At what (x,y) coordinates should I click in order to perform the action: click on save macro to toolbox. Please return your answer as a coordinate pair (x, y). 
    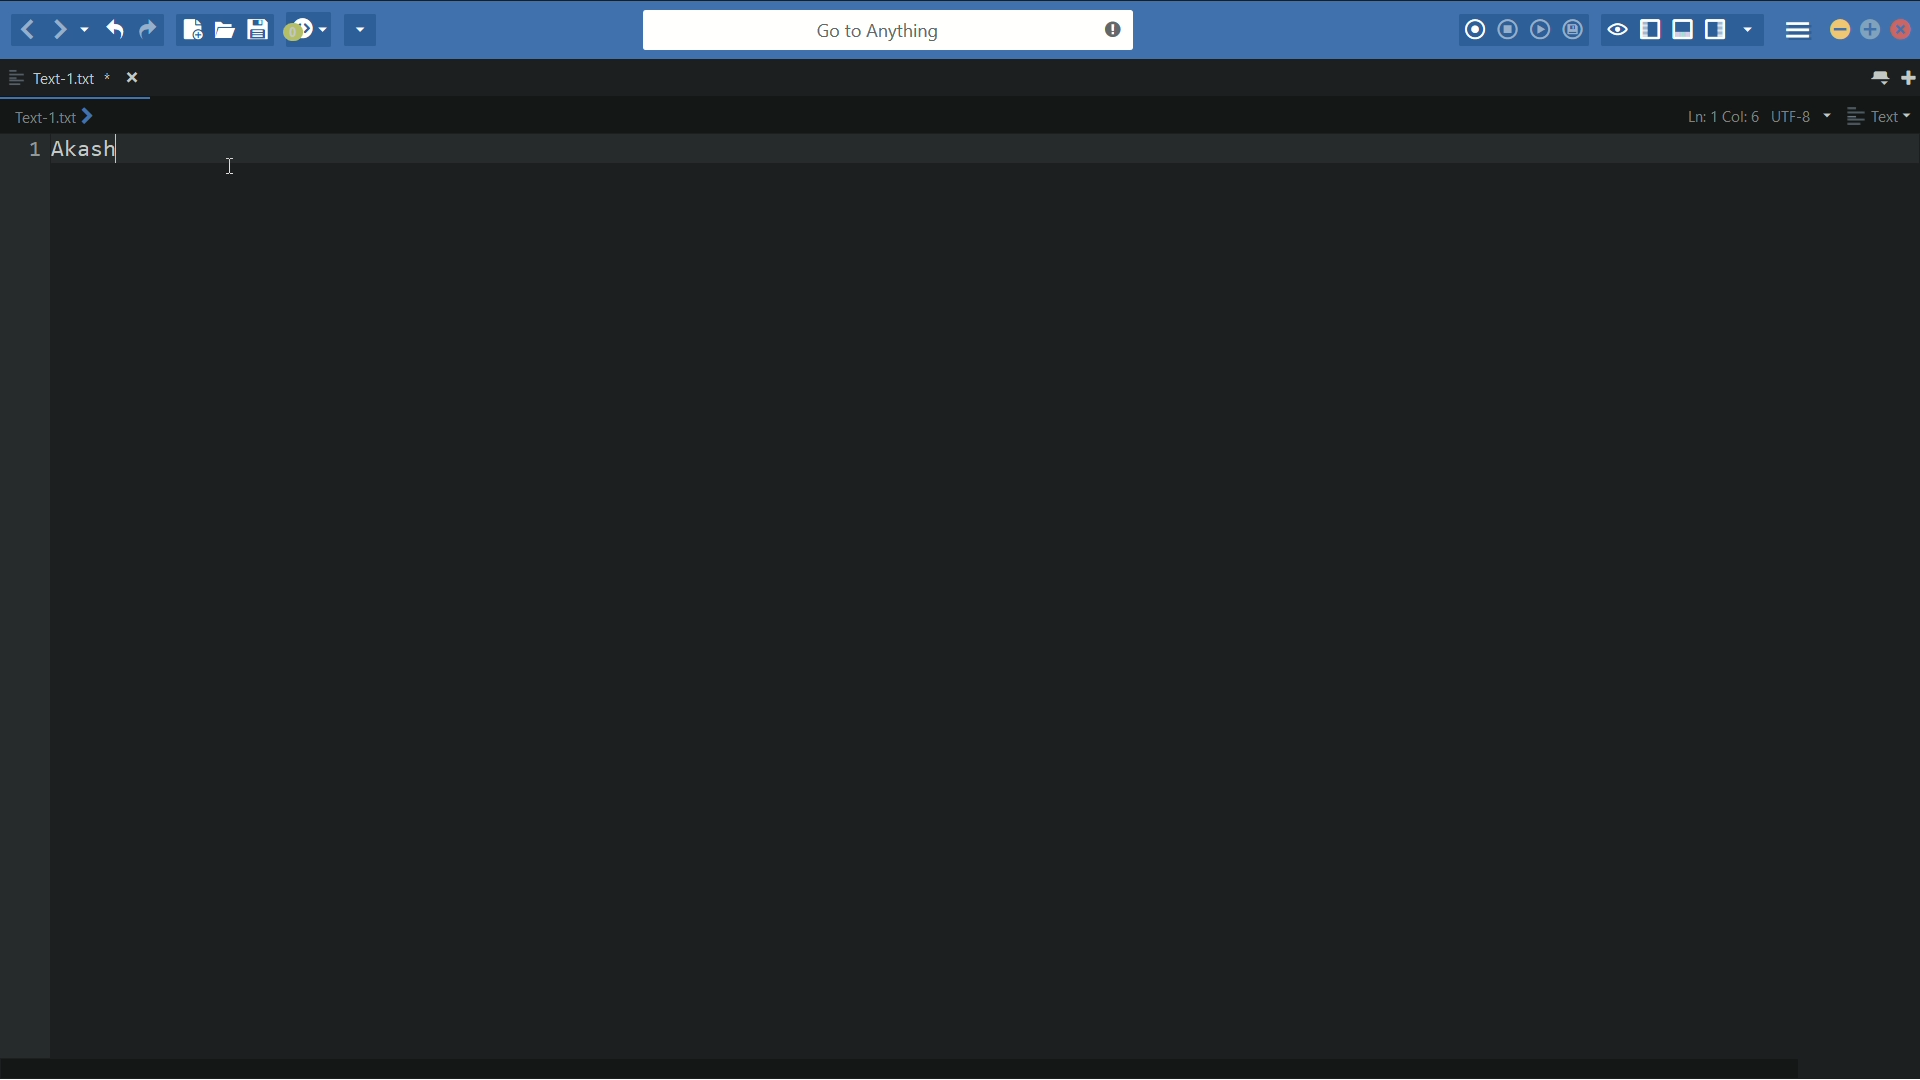
    Looking at the image, I should click on (1572, 27).